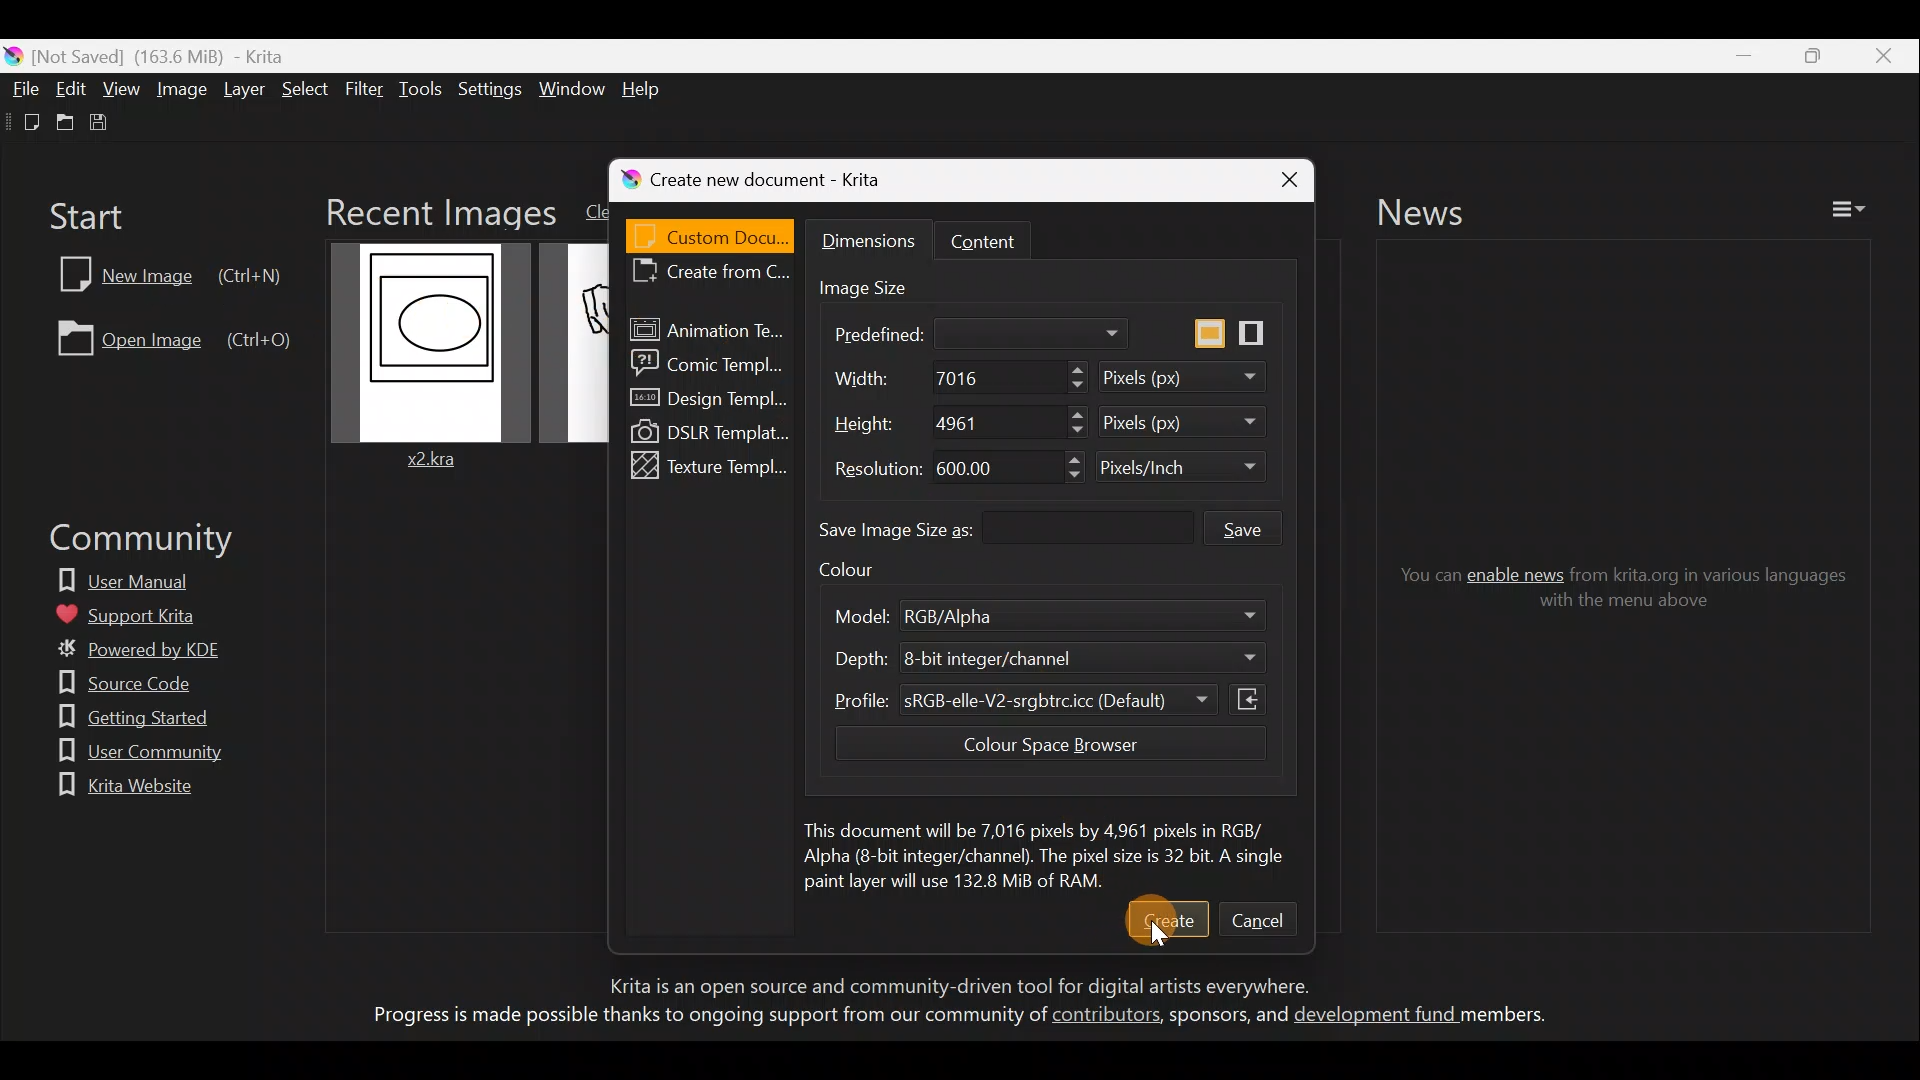 The height and width of the screenshot is (1080, 1920). What do you see at coordinates (712, 362) in the screenshot?
I see `Comic templates` at bounding box center [712, 362].